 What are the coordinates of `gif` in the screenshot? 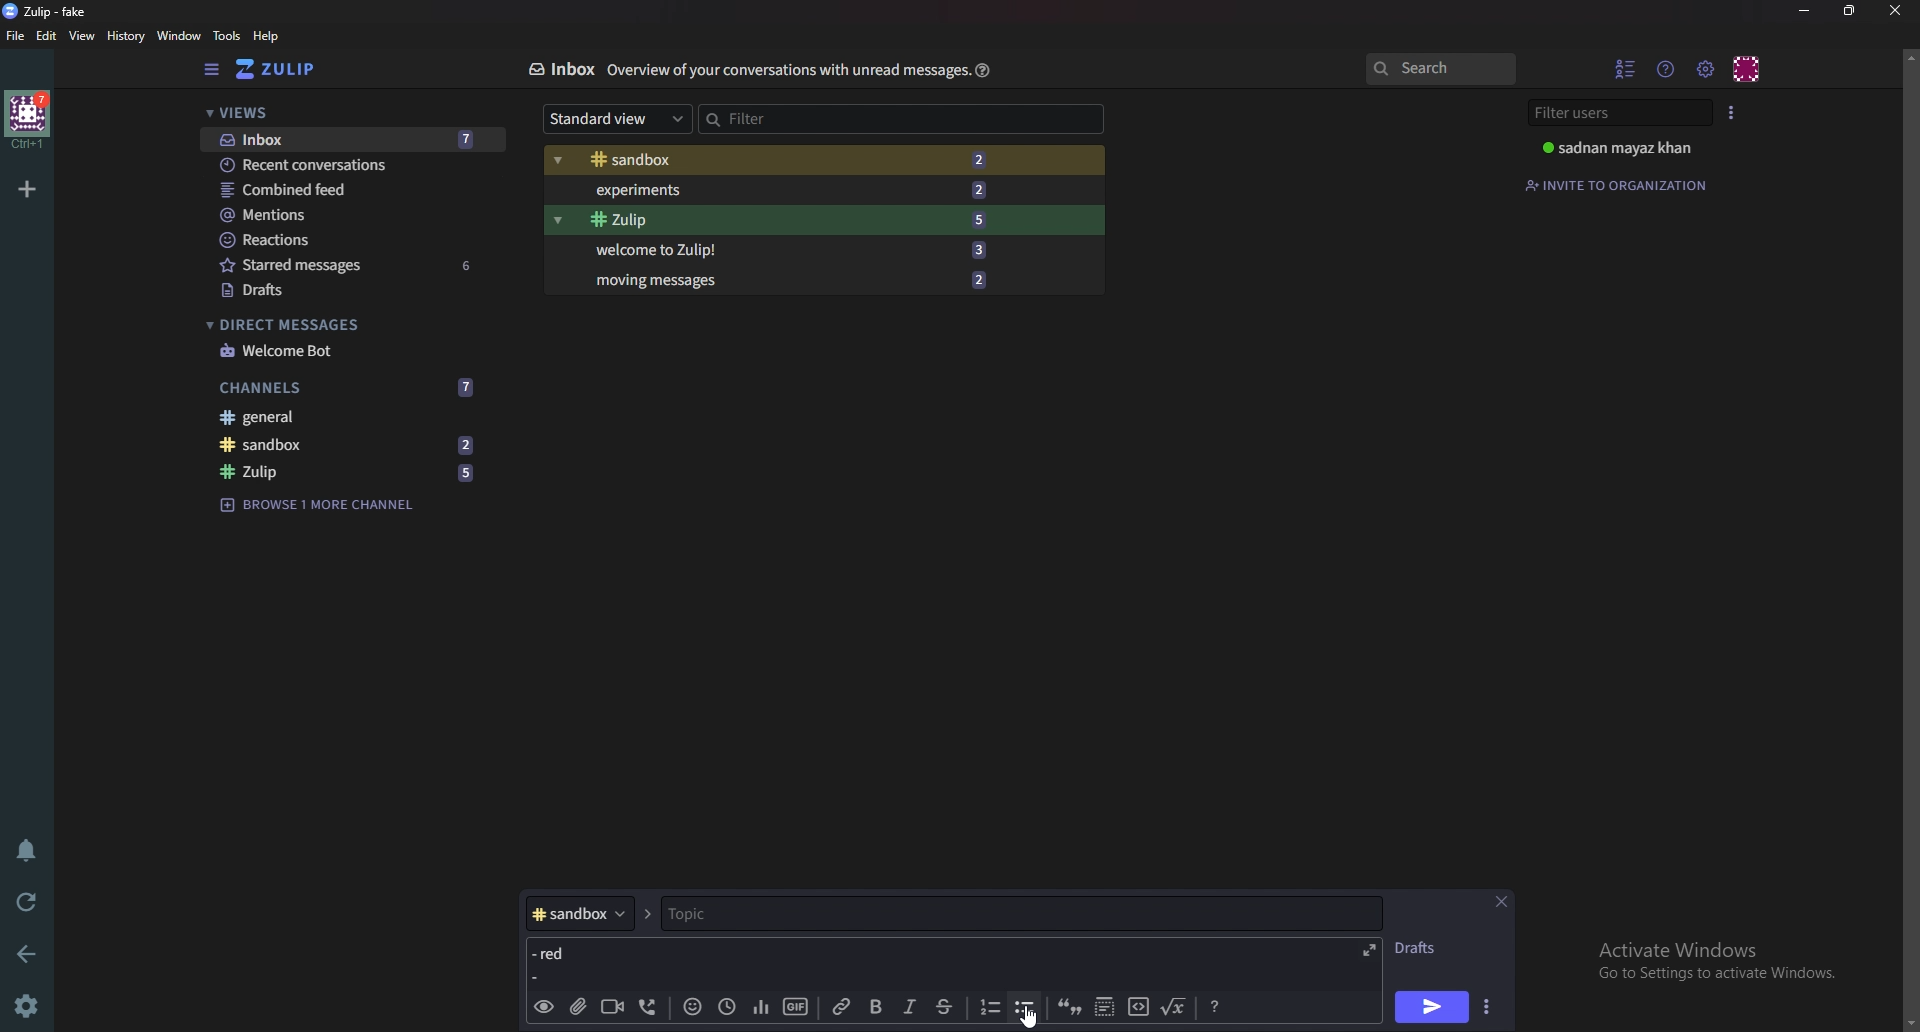 It's located at (796, 1006).